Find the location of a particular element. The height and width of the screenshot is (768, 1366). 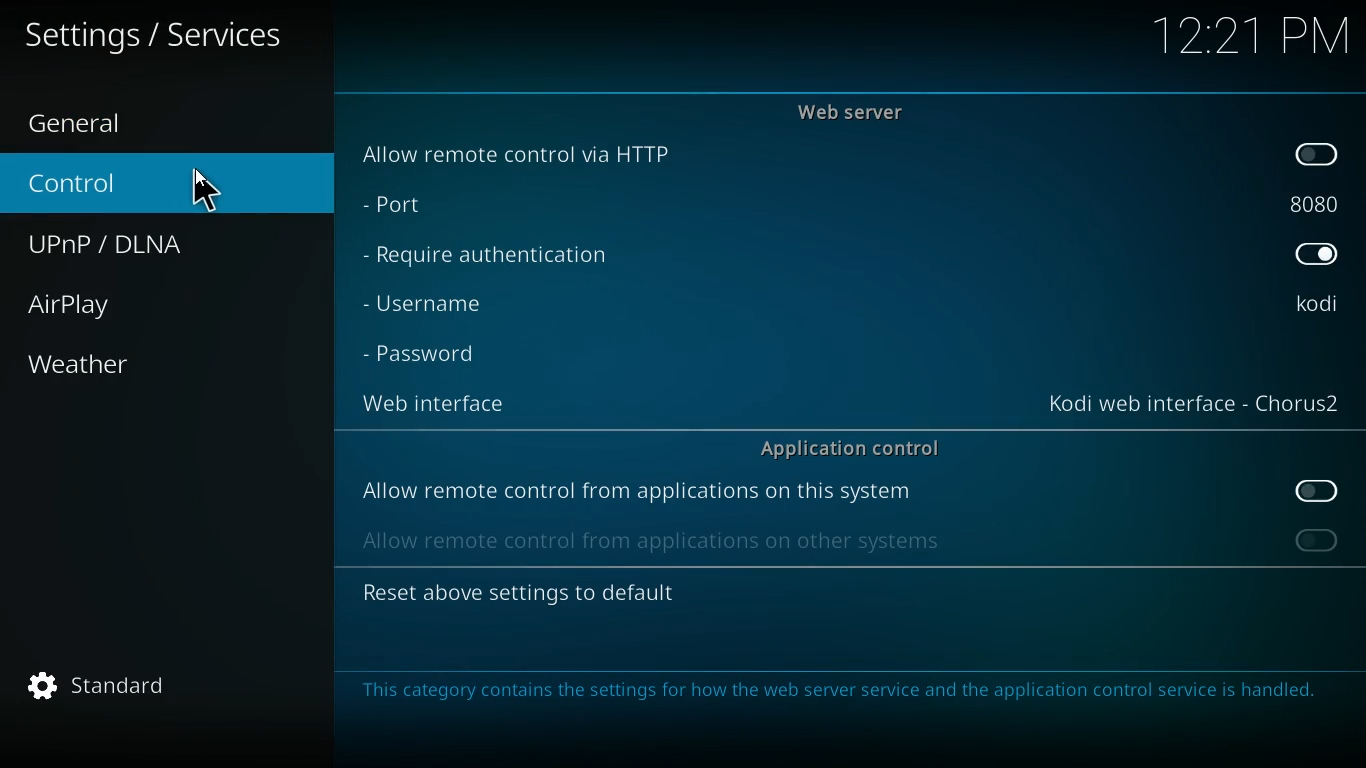

text is located at coordinates (159, 36).